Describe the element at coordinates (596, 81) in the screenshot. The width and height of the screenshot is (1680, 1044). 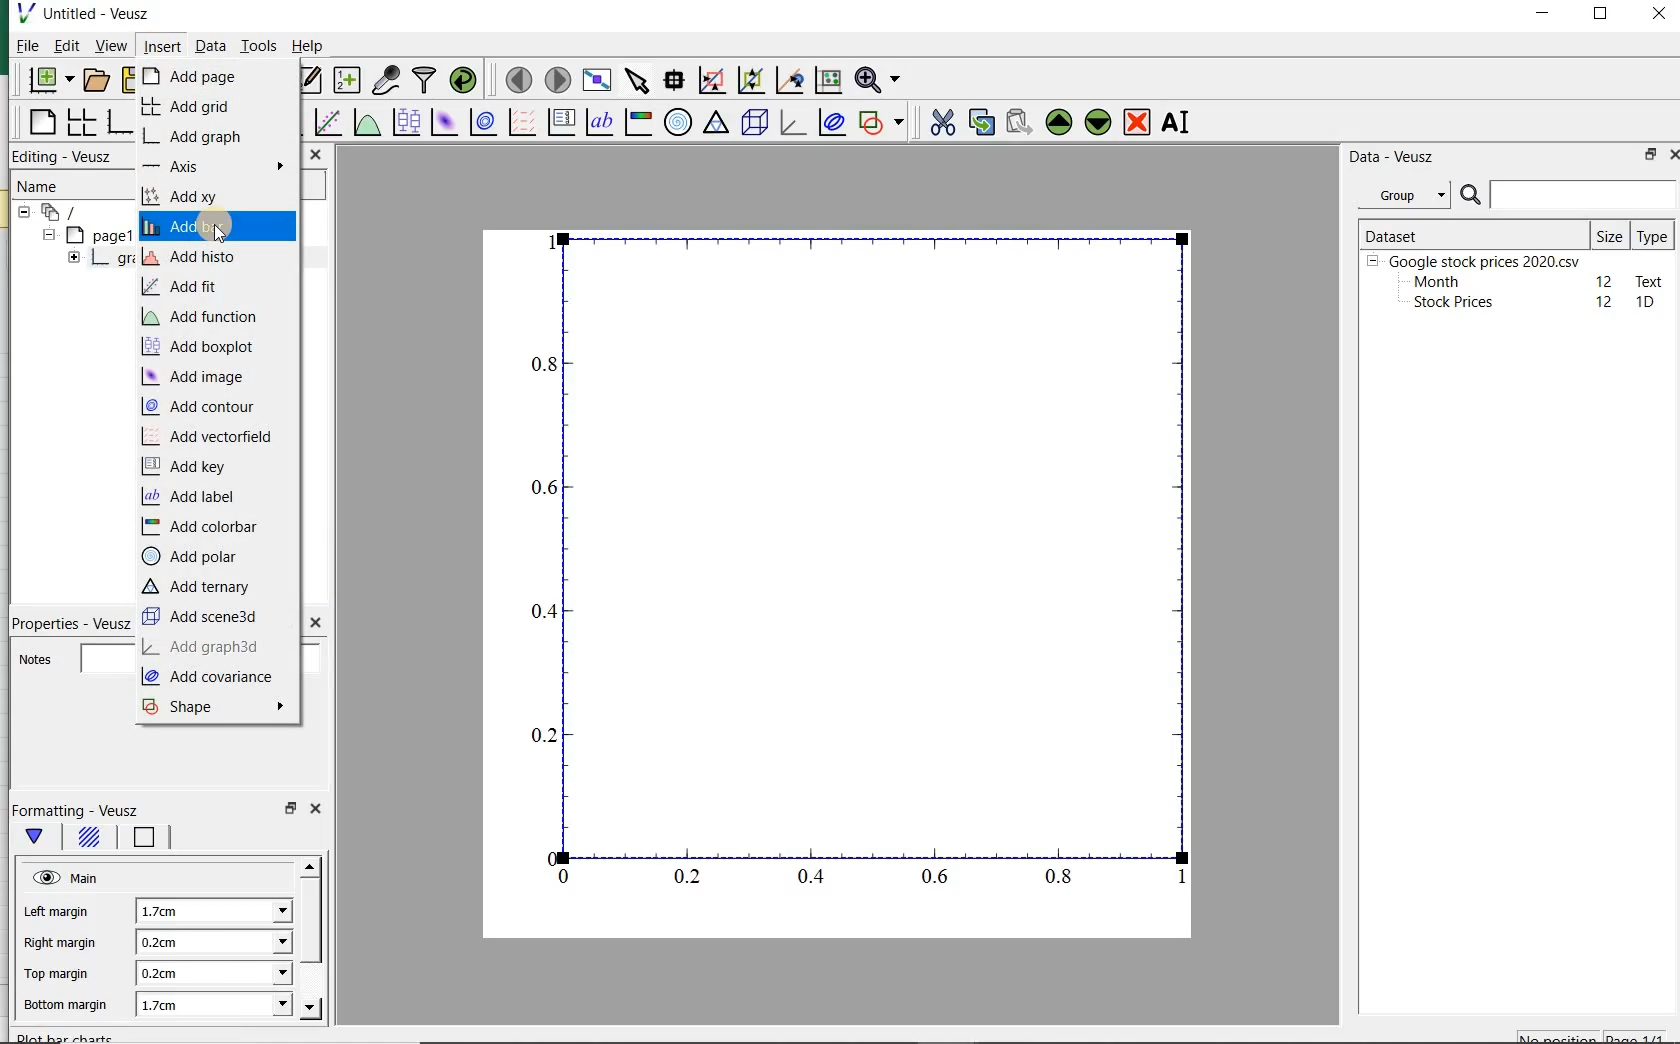
I see `view plot full screen` at that location.